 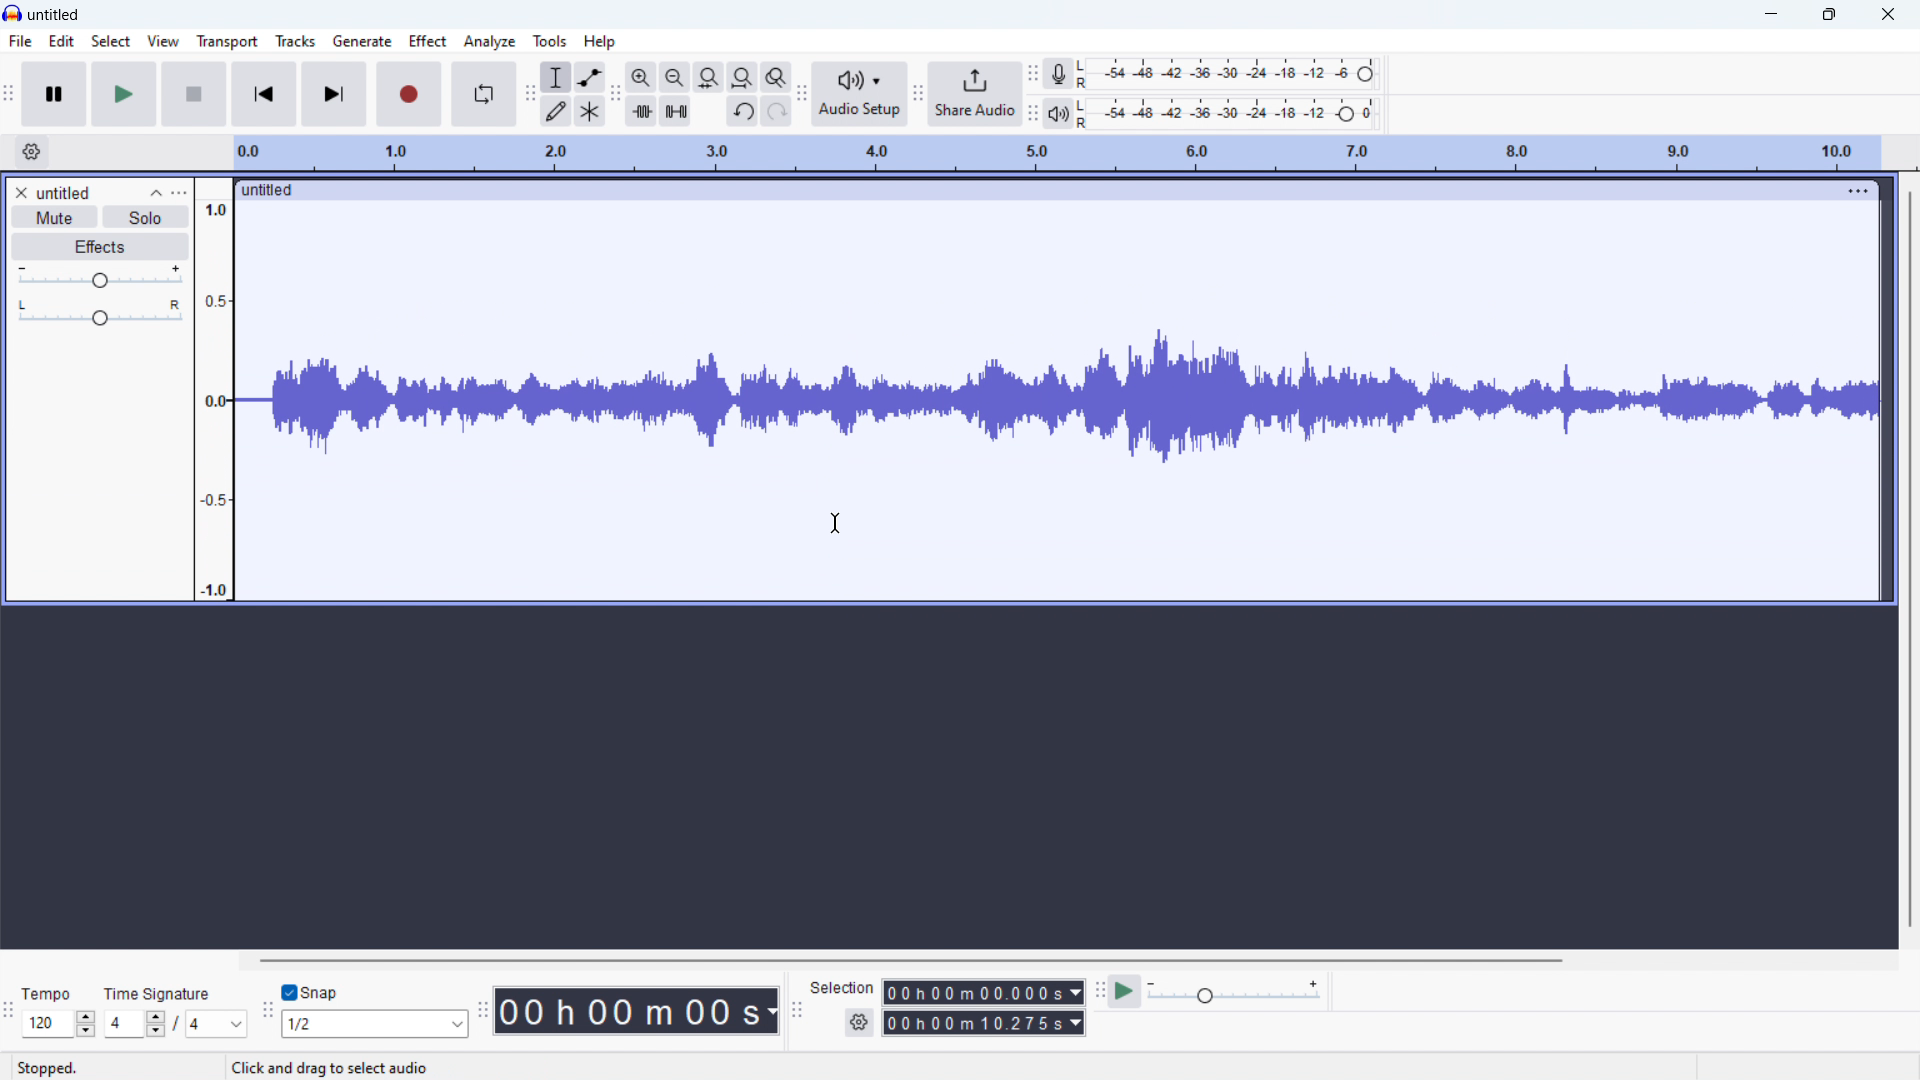 What do you see at coordinates (65, 192) in the screenshot?
I see `track title` at bounding box center [65, 192].